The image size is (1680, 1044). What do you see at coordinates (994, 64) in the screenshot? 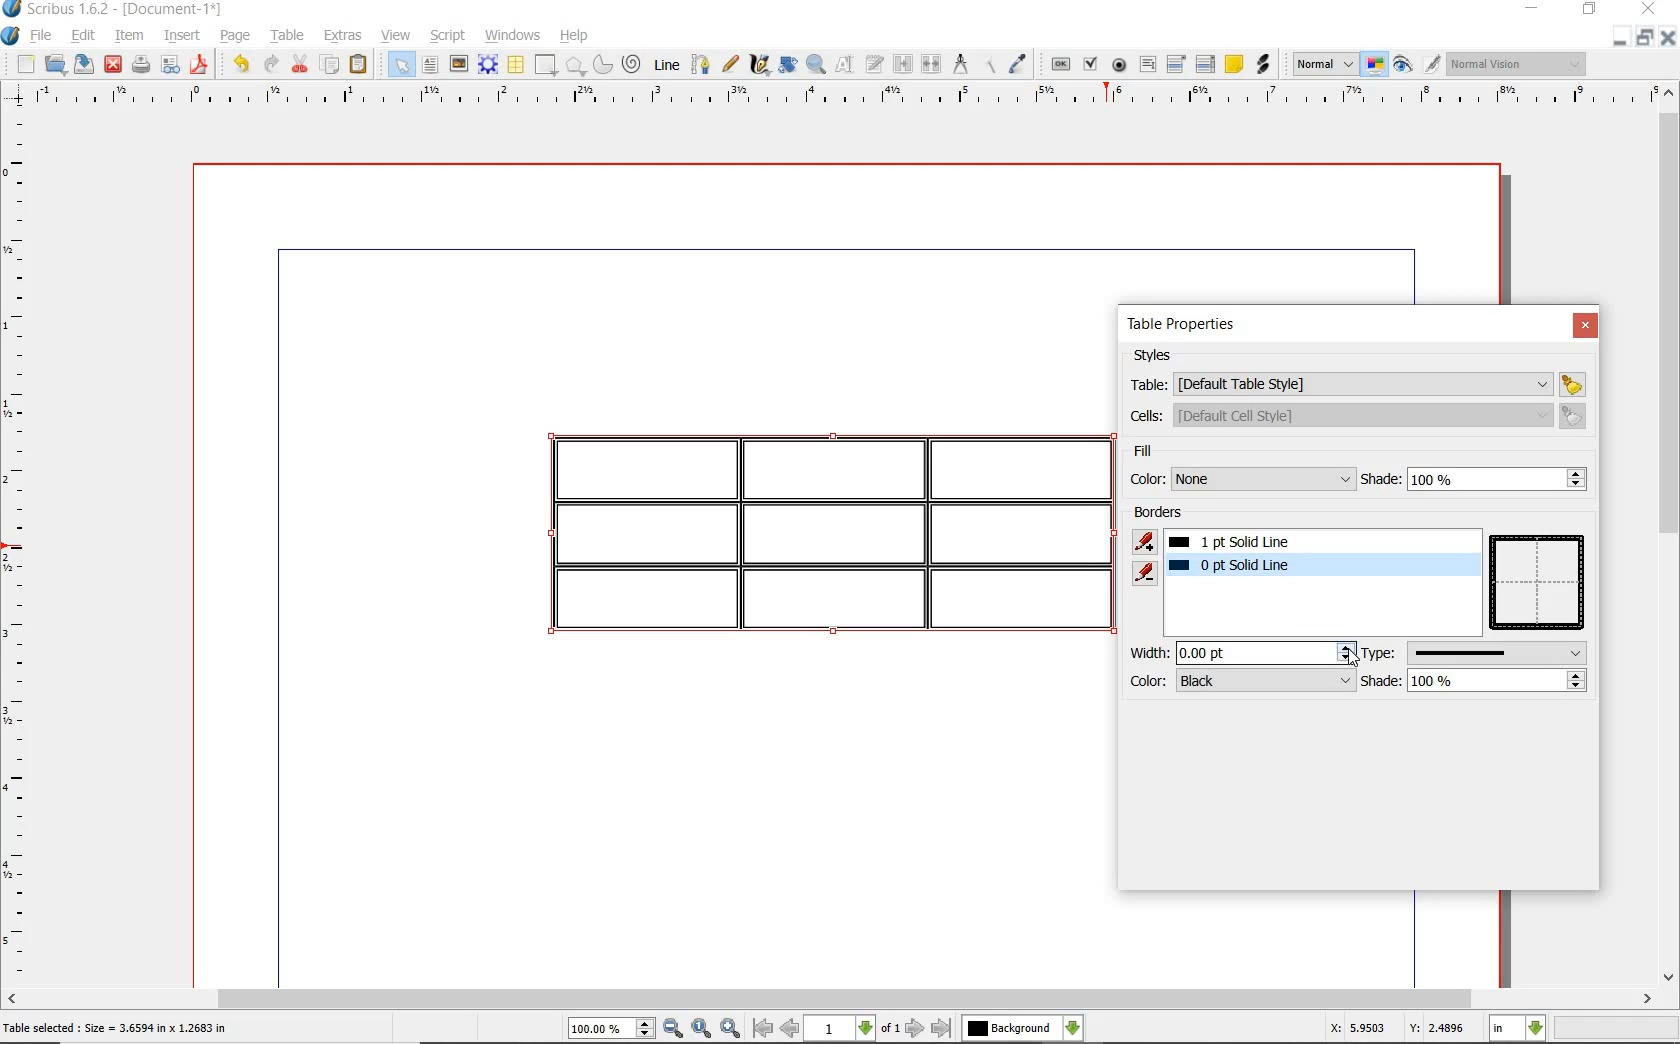
I see `copy item properties` at bounding box center [994, 64].